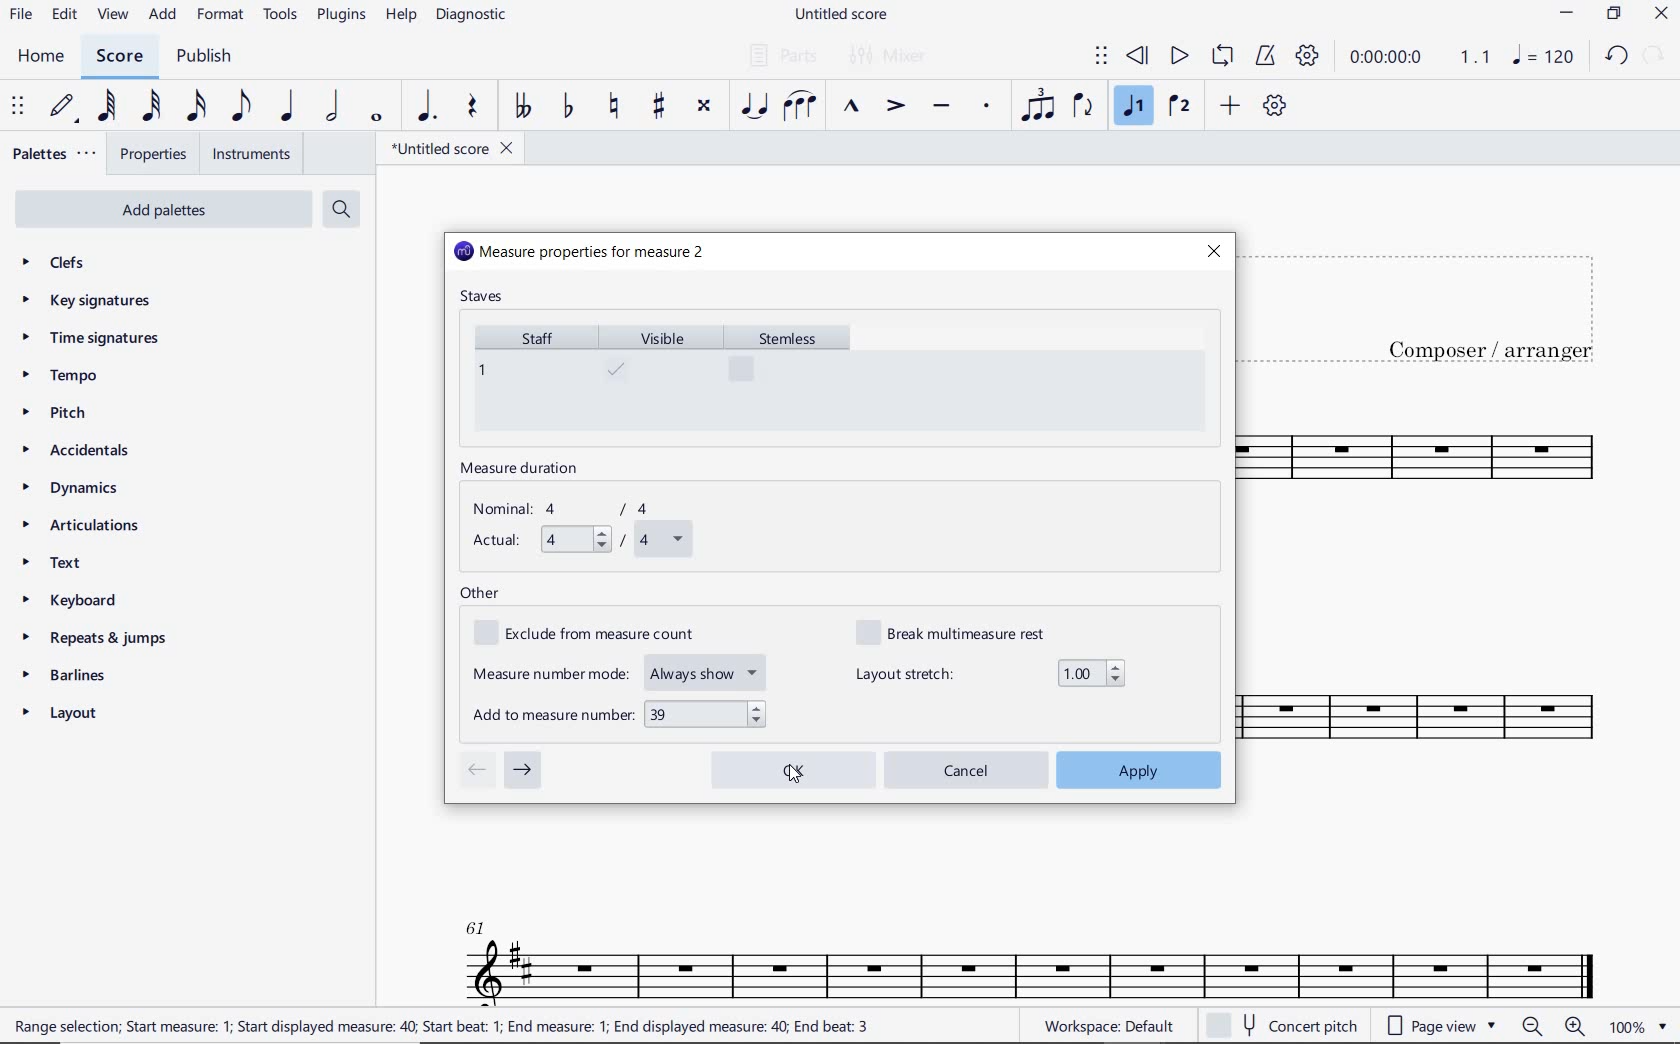 The height and width of the screenshot is (1044, 1680). I want to click on DEFAULT (STEP TIME), so click(65, 107).